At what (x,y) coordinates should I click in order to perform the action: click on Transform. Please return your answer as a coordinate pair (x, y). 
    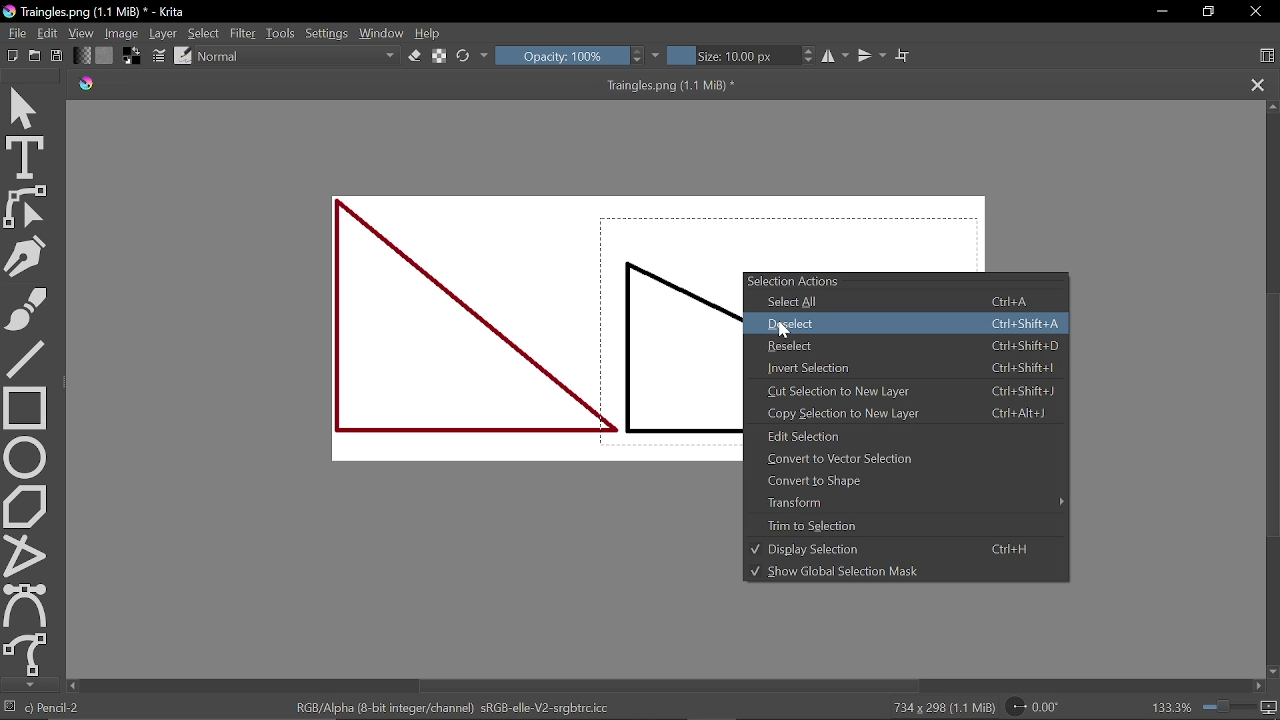
    Looking at the image, I should click on (905, 503).